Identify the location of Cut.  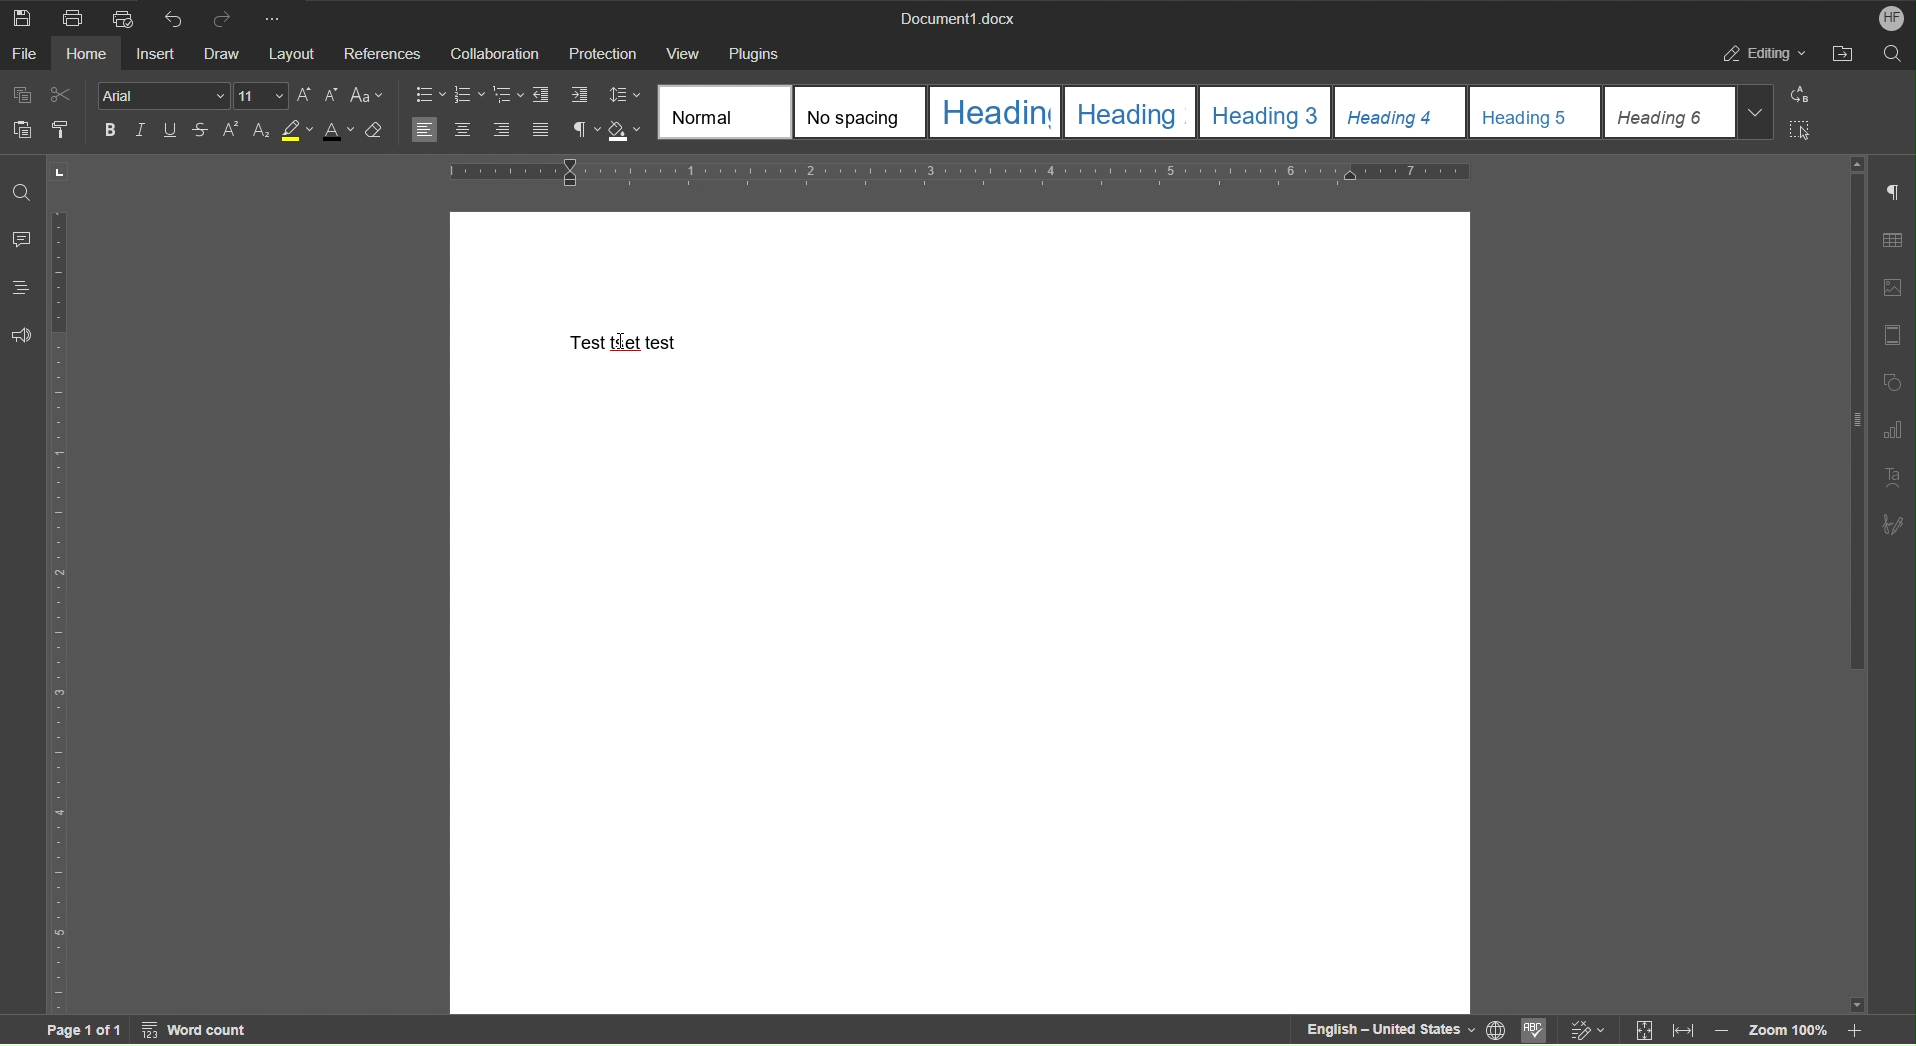
(62, 96).